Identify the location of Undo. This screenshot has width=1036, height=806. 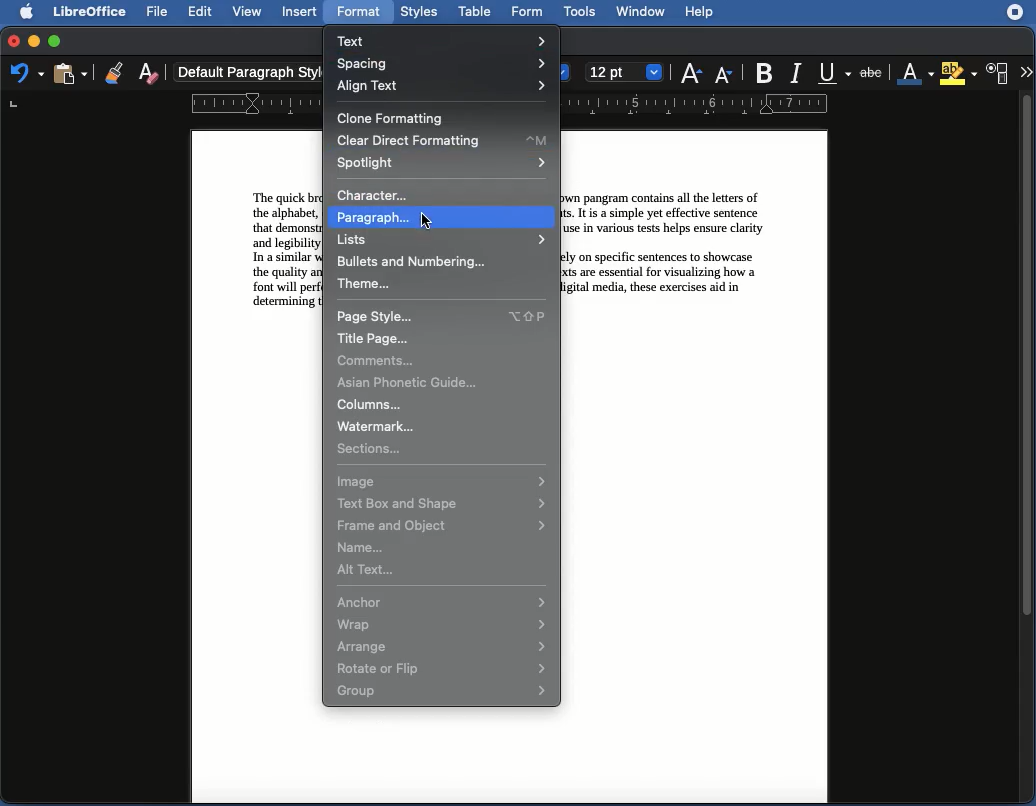
(26, 74).